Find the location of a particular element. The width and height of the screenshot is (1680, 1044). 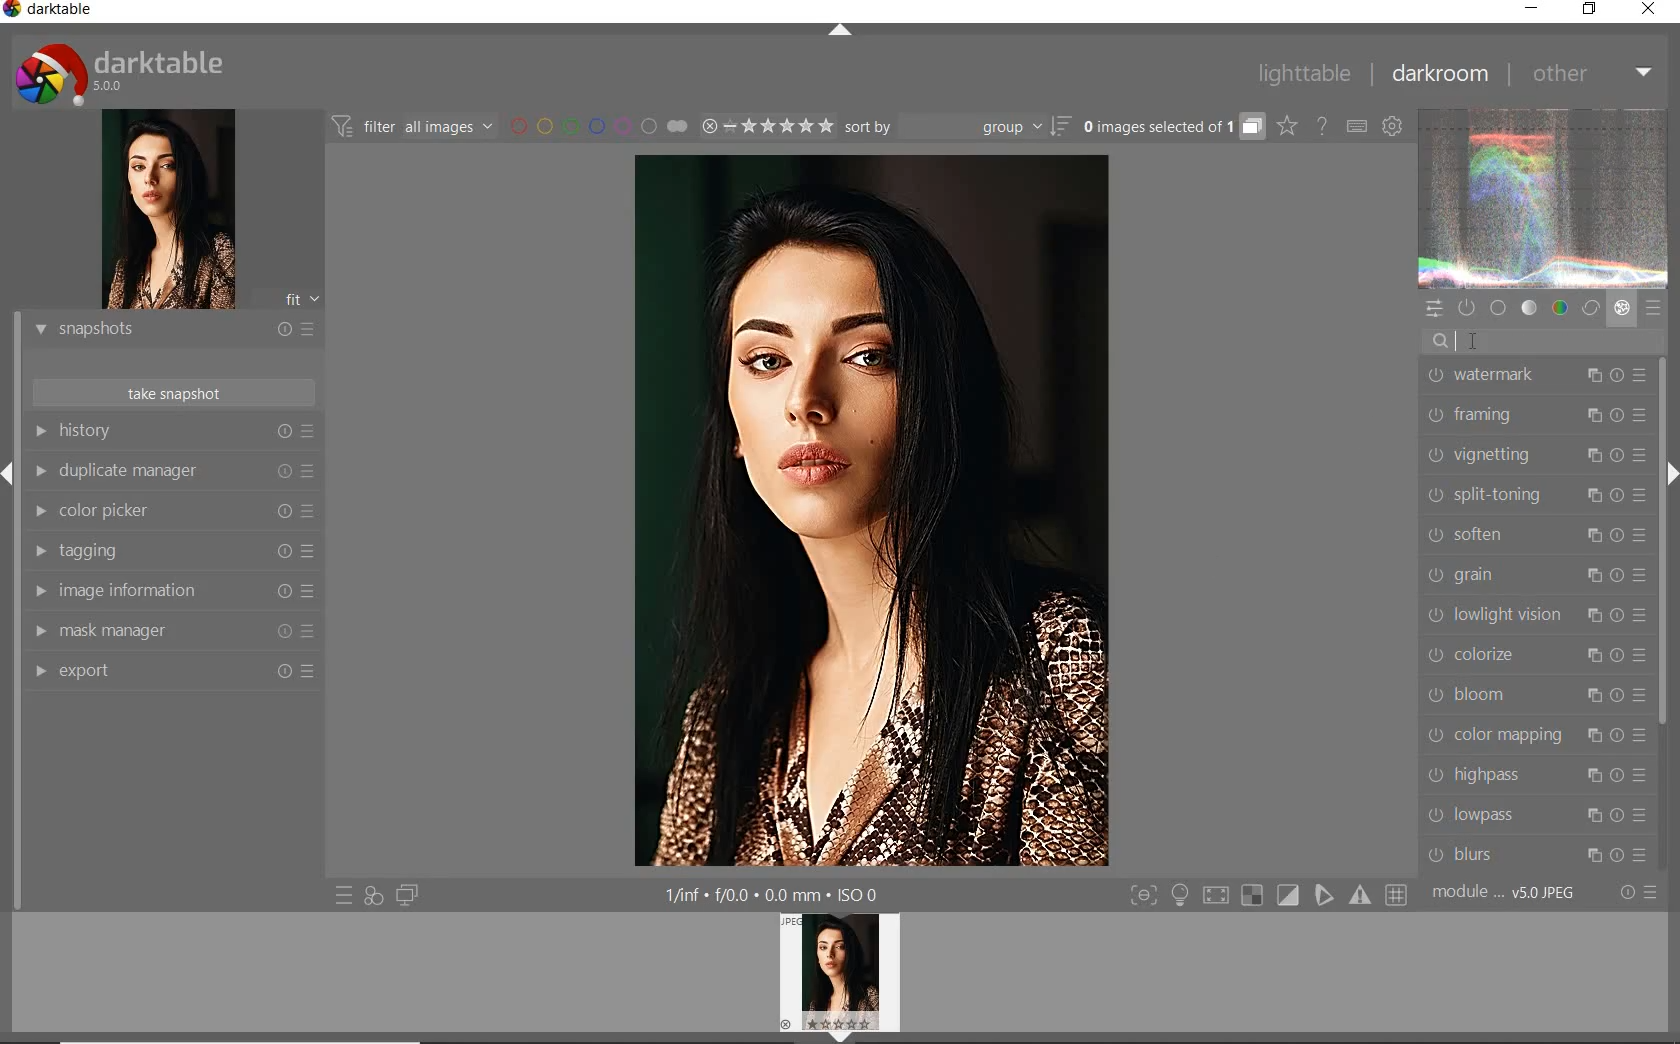

SPLIT-TONING is located at coordinates (1535, 493).